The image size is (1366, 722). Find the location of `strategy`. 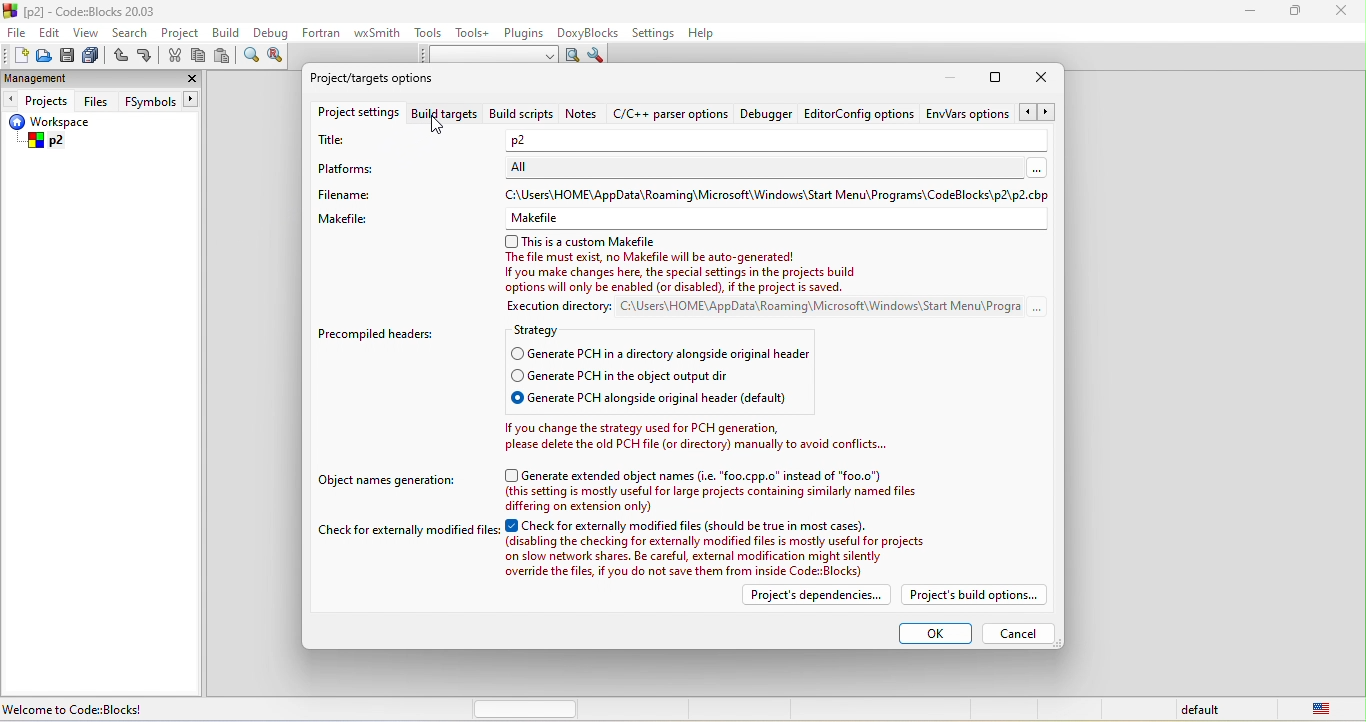

strategy is located at coordinates (544, 330).